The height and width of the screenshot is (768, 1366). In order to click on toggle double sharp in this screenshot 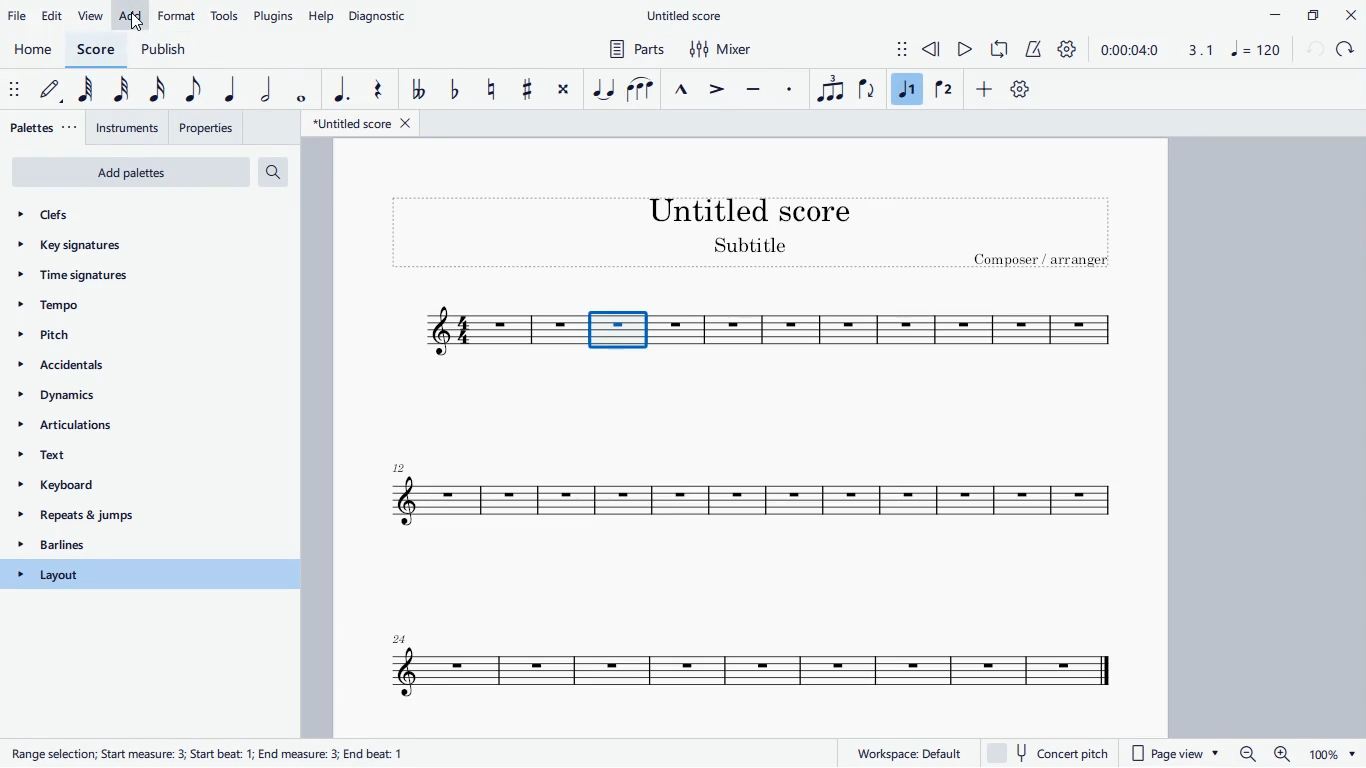, I will do `click(563, 93)`.